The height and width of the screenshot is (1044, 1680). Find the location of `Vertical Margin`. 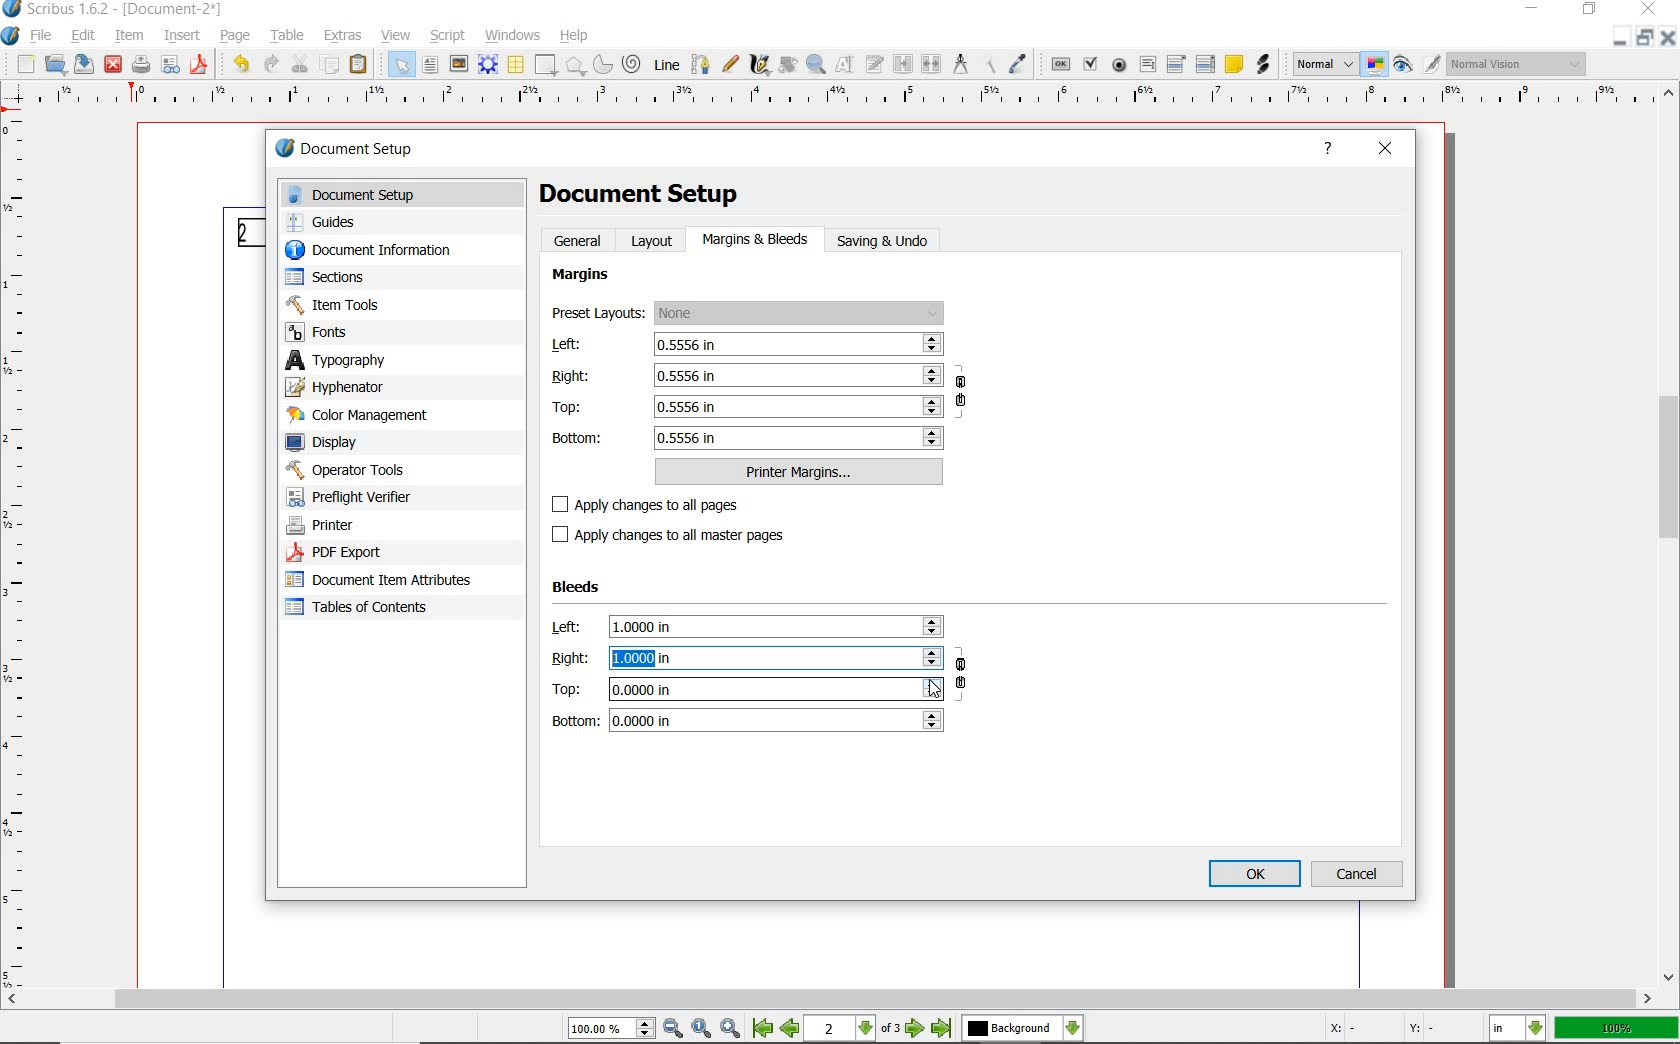

Vertical Margin is located at coordinates (19, 552).